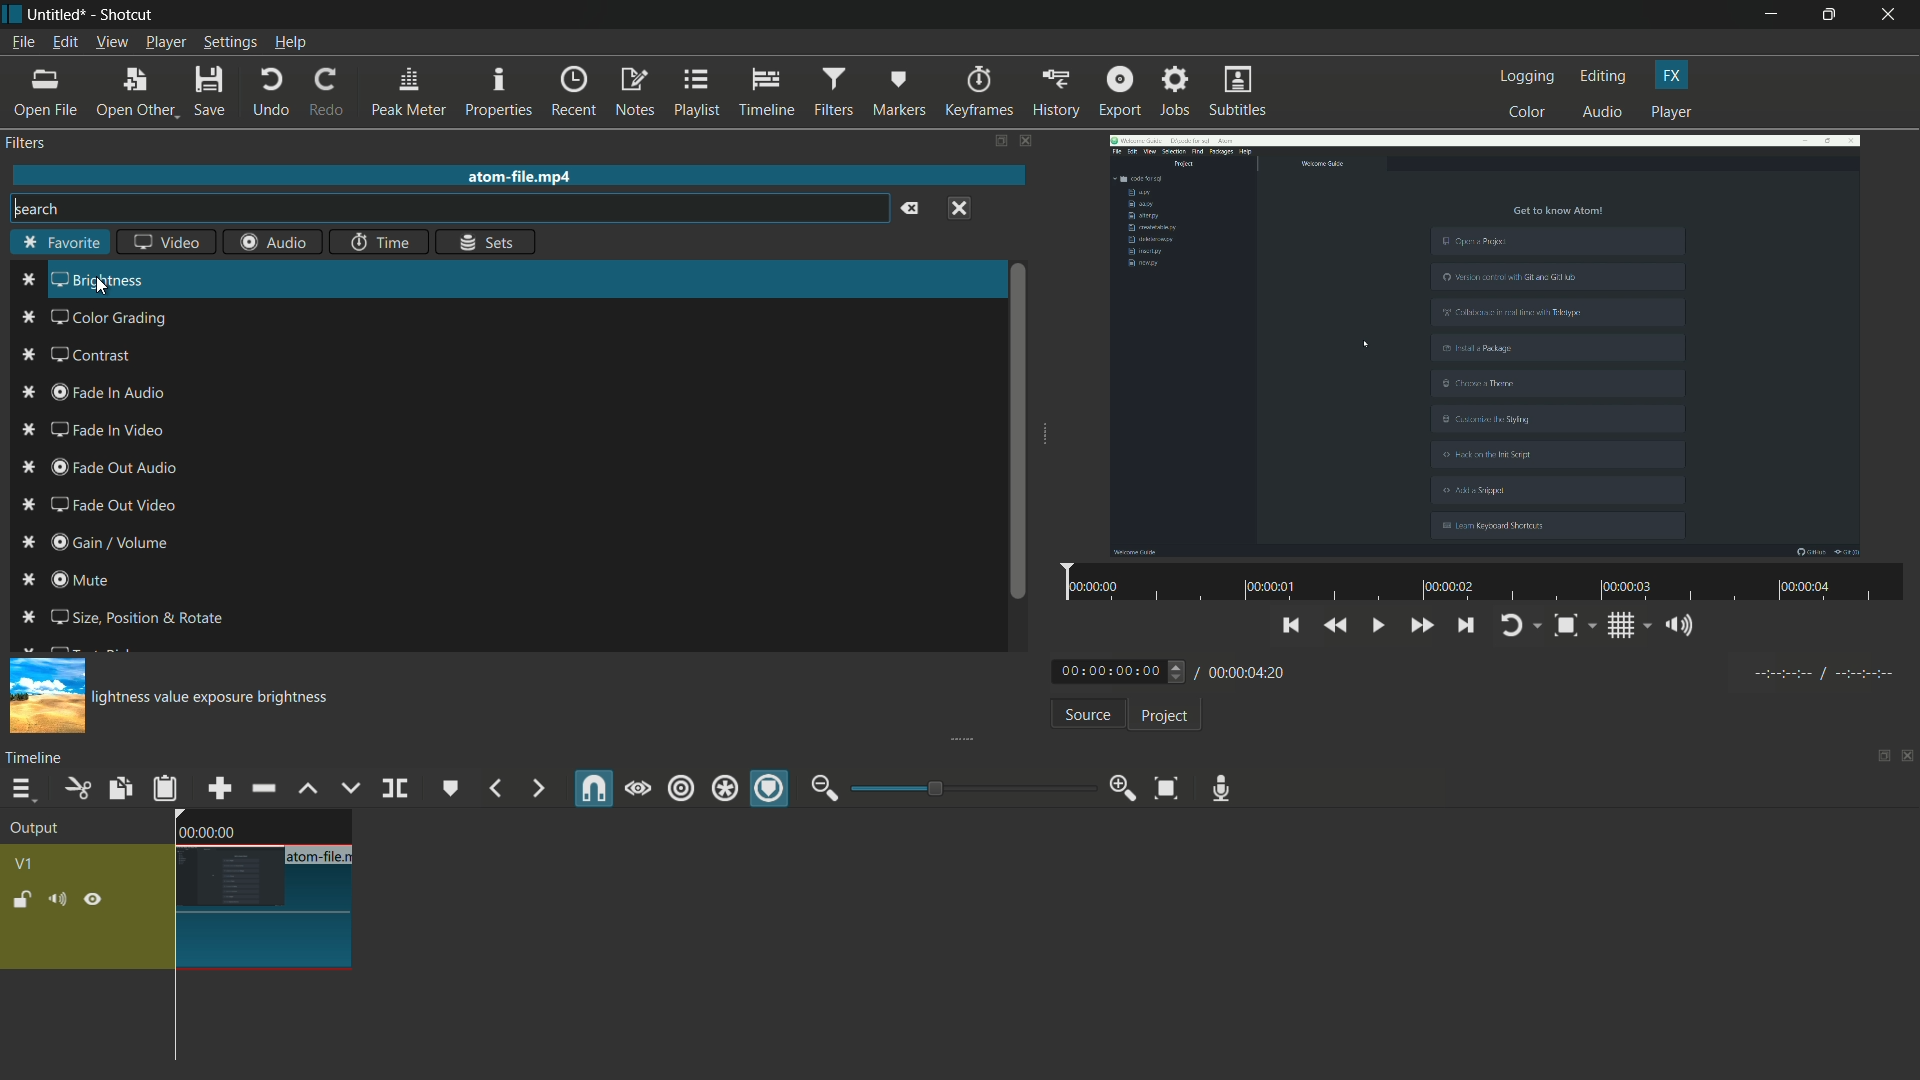 The height and width of the screenshot is (1080, 1920). Describe the element at coordinates (70, 354) in the screenshot. I see `contrast` at that location.